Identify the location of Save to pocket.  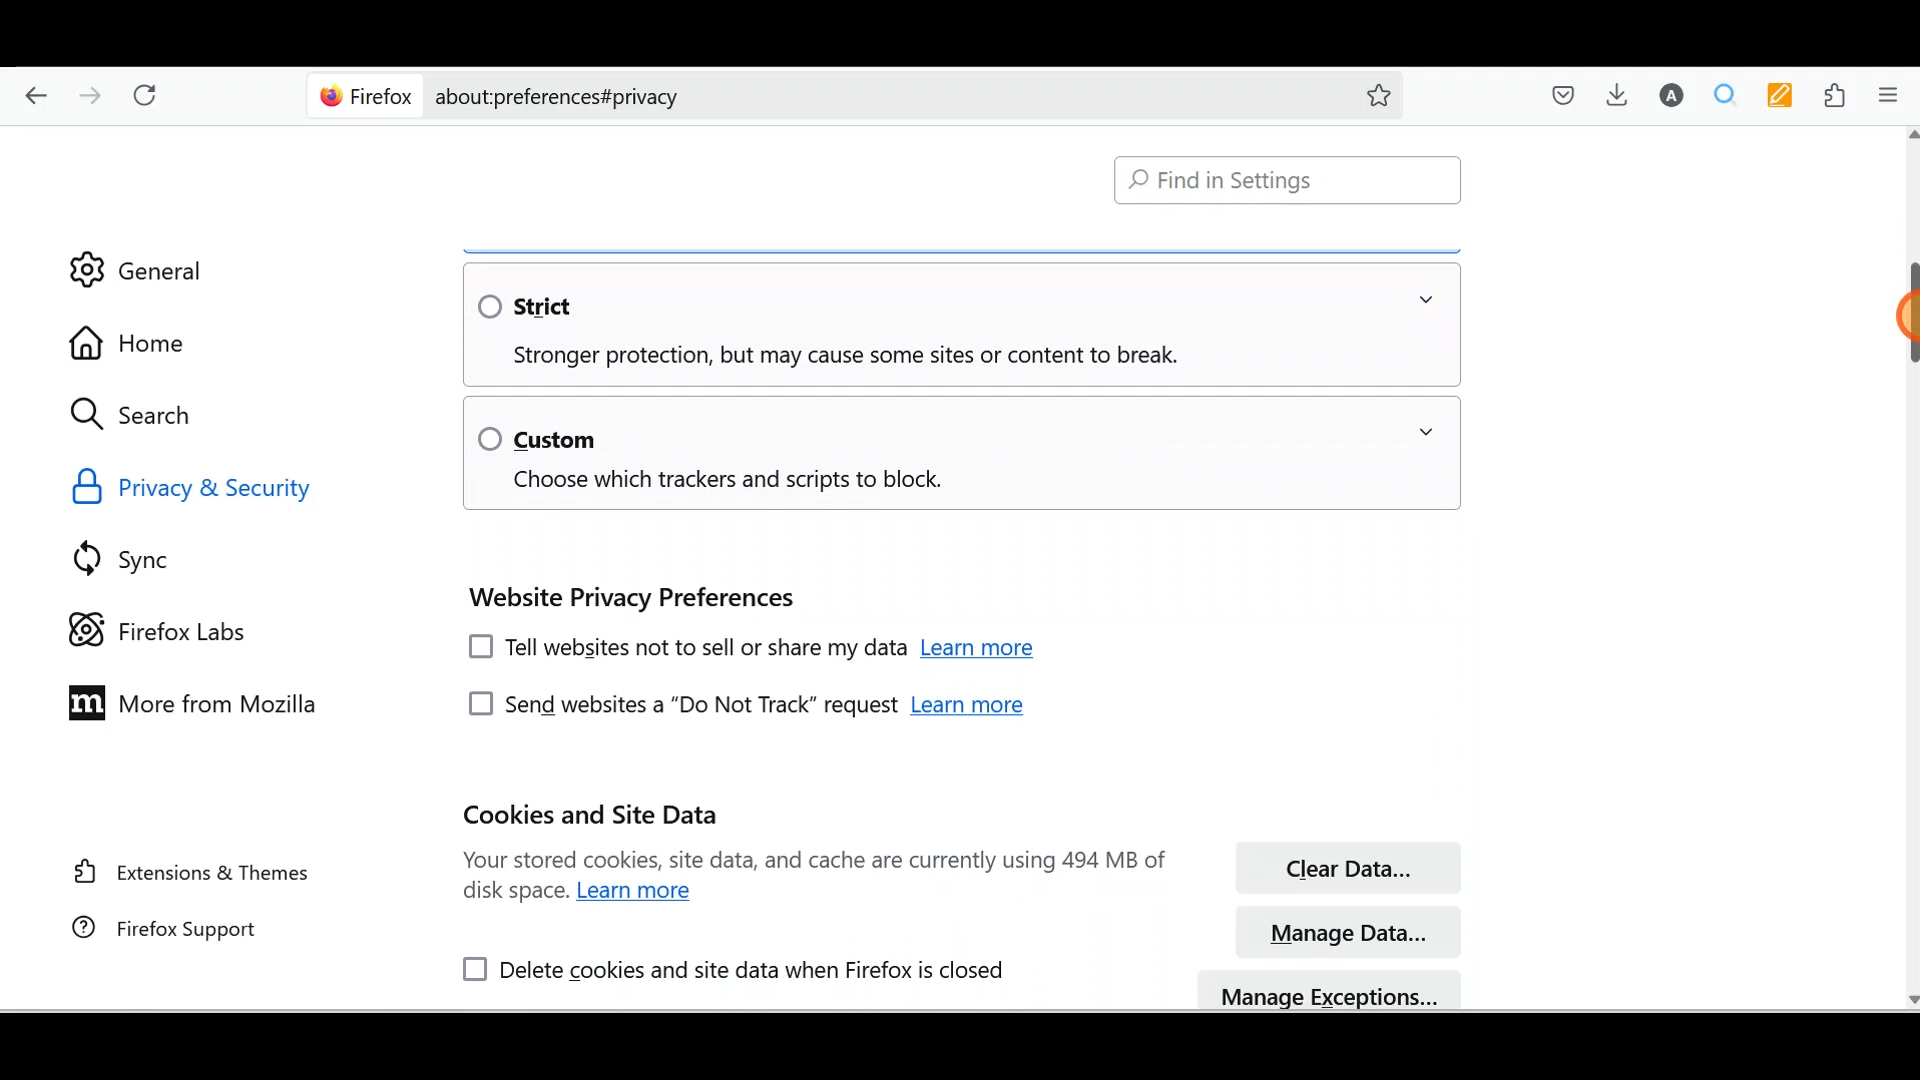
(1563, 93).